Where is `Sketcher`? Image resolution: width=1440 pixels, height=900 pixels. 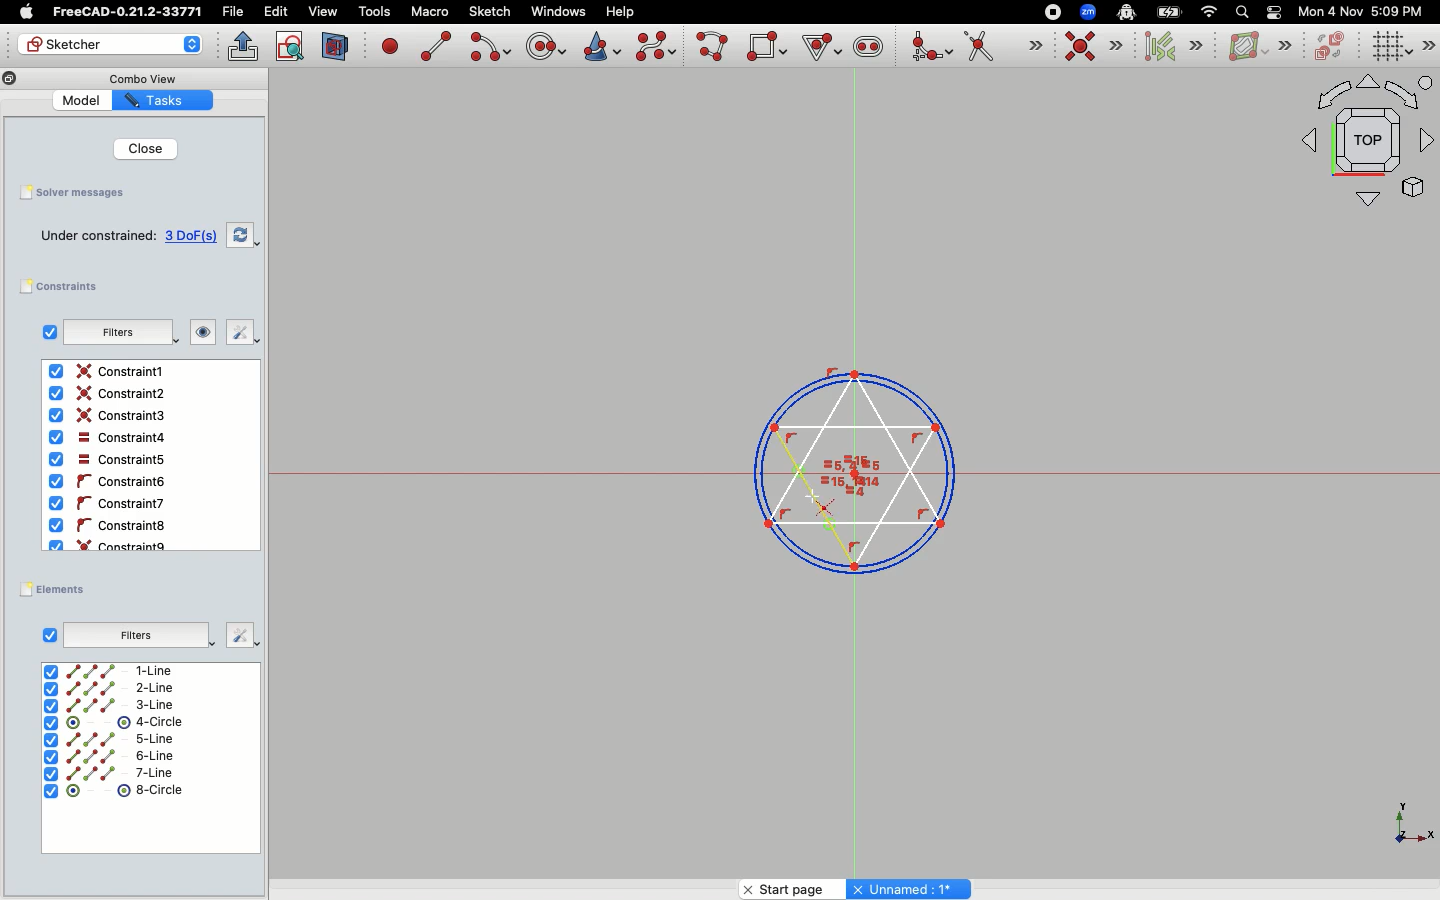 Sketcher is located at coordinates (98, 45).